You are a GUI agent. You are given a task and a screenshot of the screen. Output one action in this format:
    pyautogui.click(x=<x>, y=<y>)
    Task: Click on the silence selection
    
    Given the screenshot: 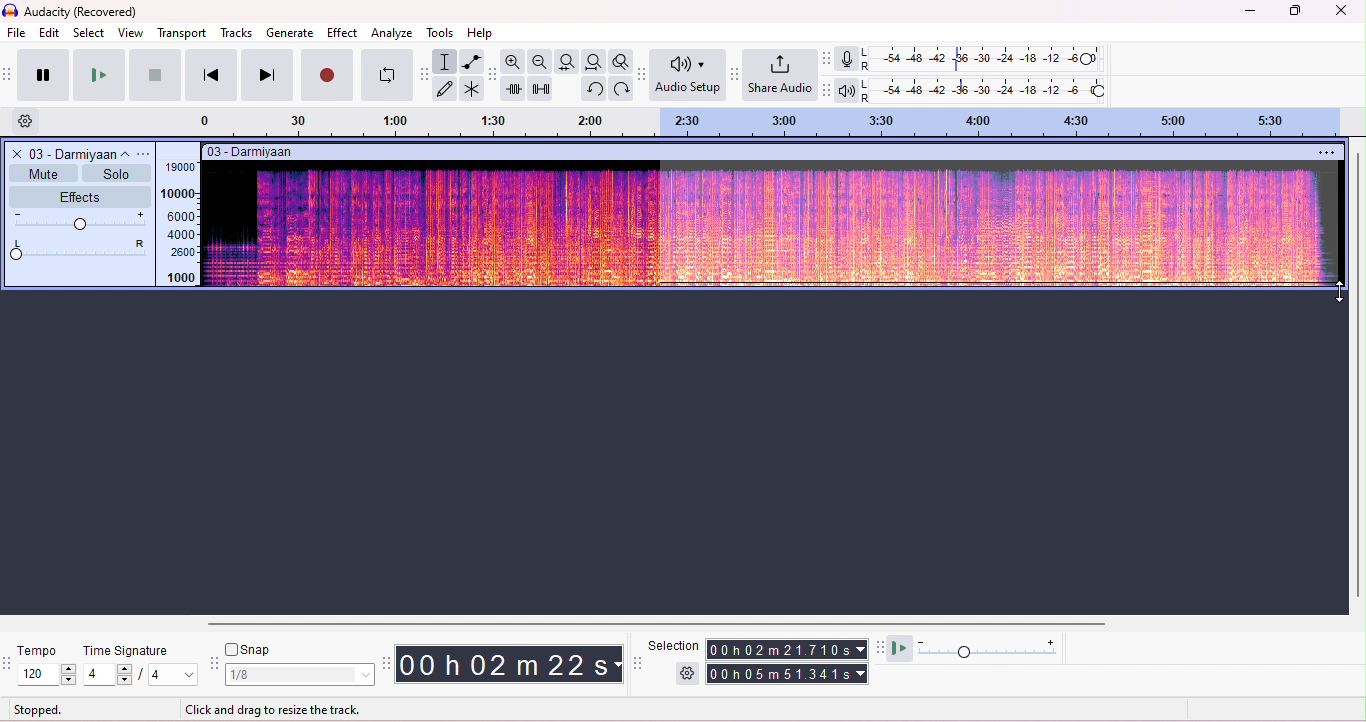 What is the action you would take?
    pyautogui.click(x=540, y=89)
    